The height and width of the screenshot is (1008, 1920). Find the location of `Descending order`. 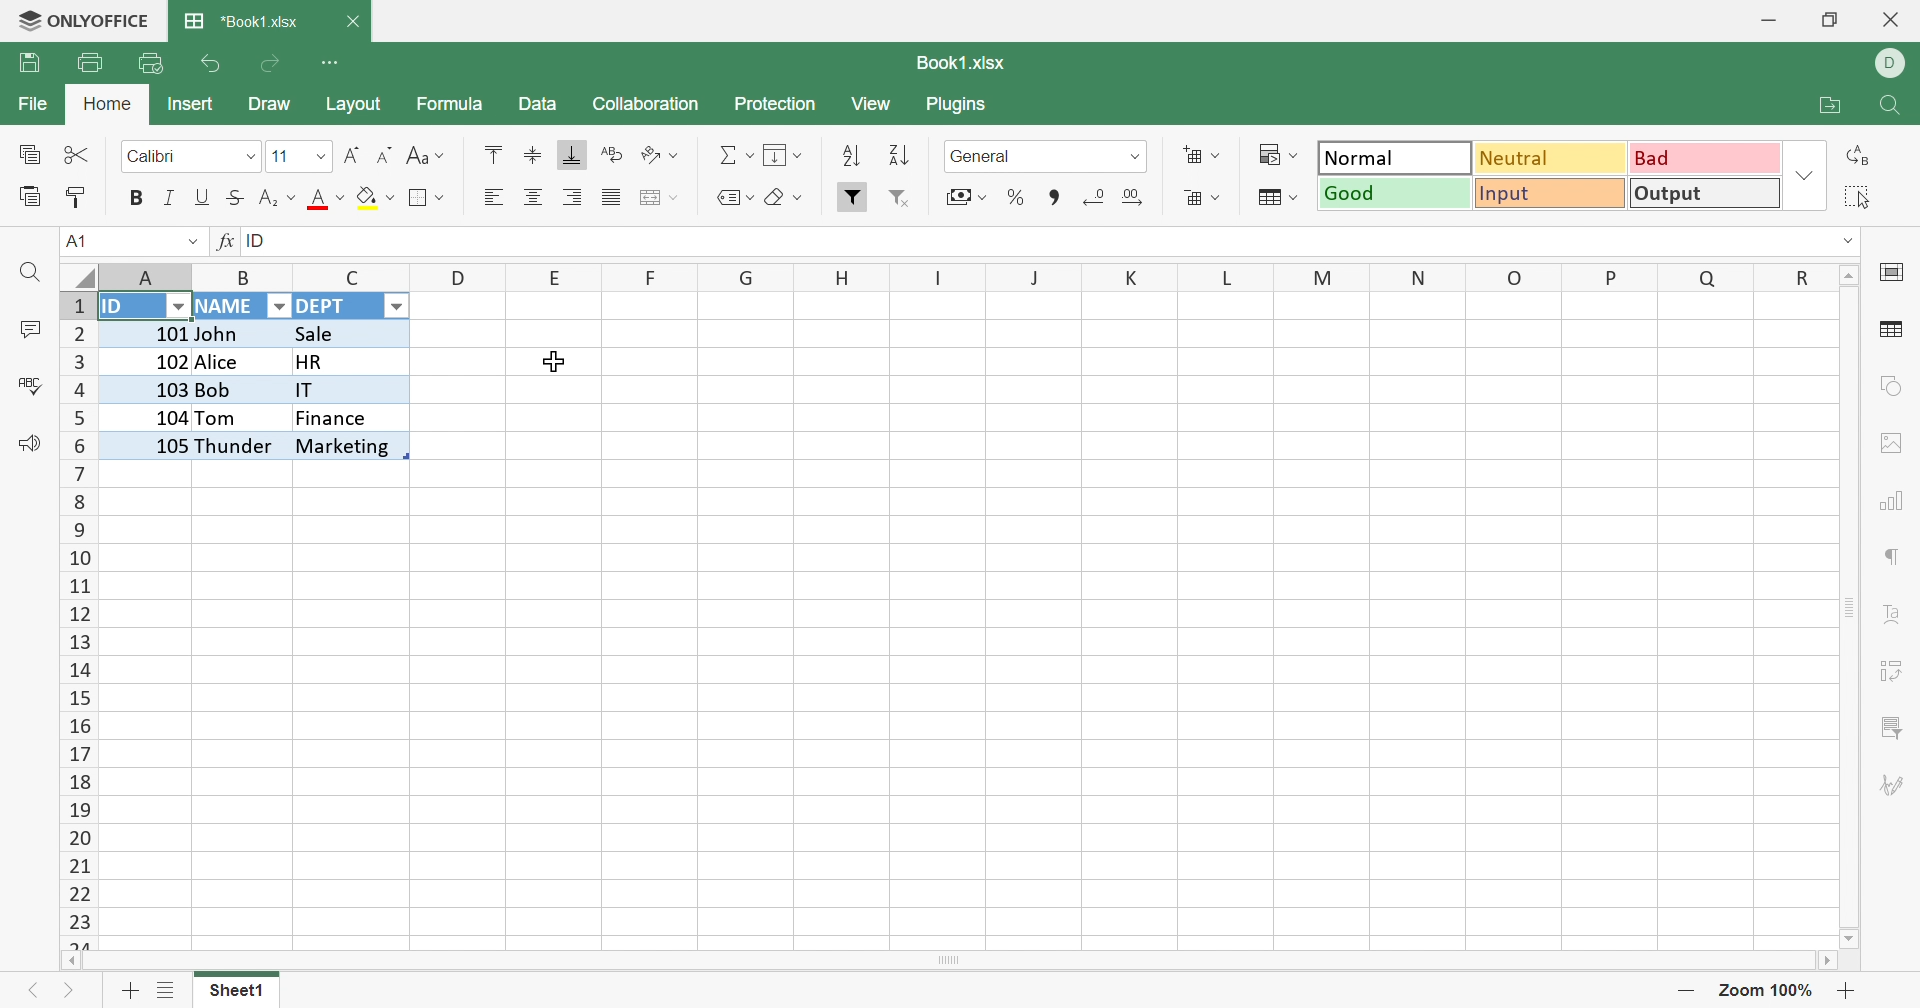

Descending order is located at coordinates (901, 155).